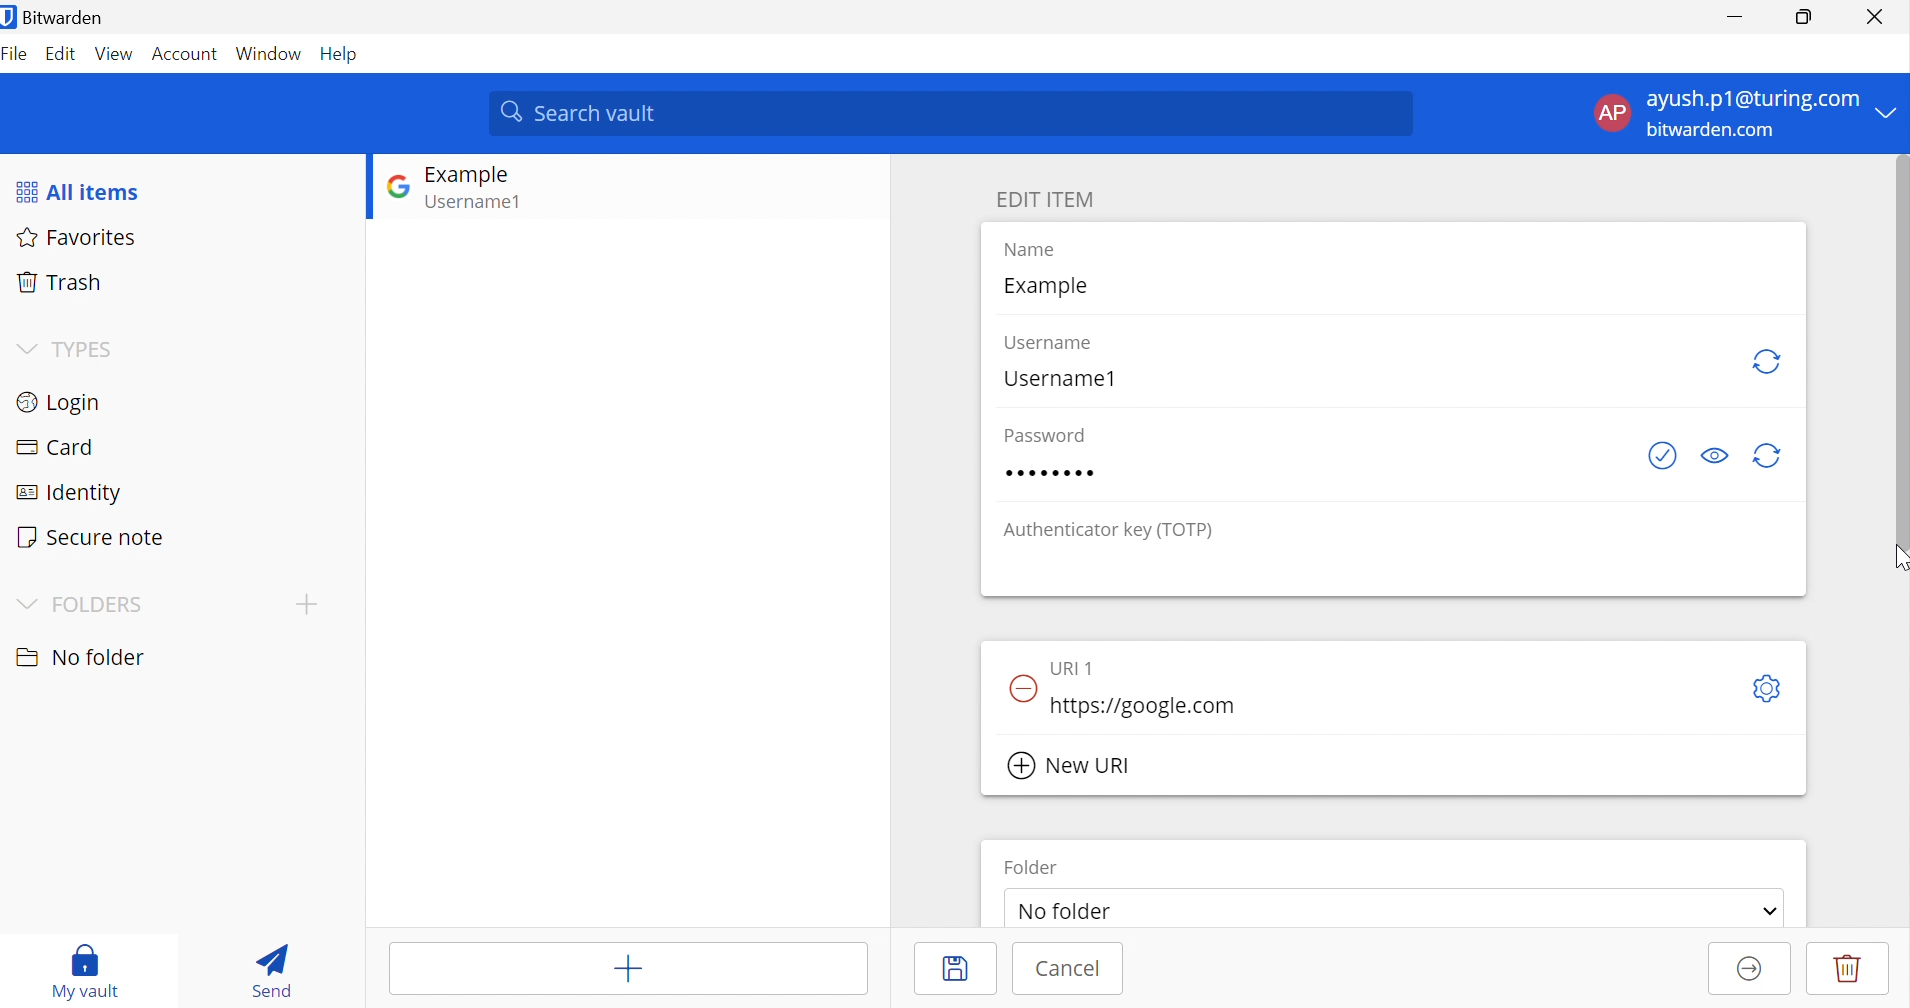 This screenshot has width=1910, height=1008. Describe the element at coordinates (1104, 530) in the screenshot. I see `Authenticator key (TOTP)` at that location.